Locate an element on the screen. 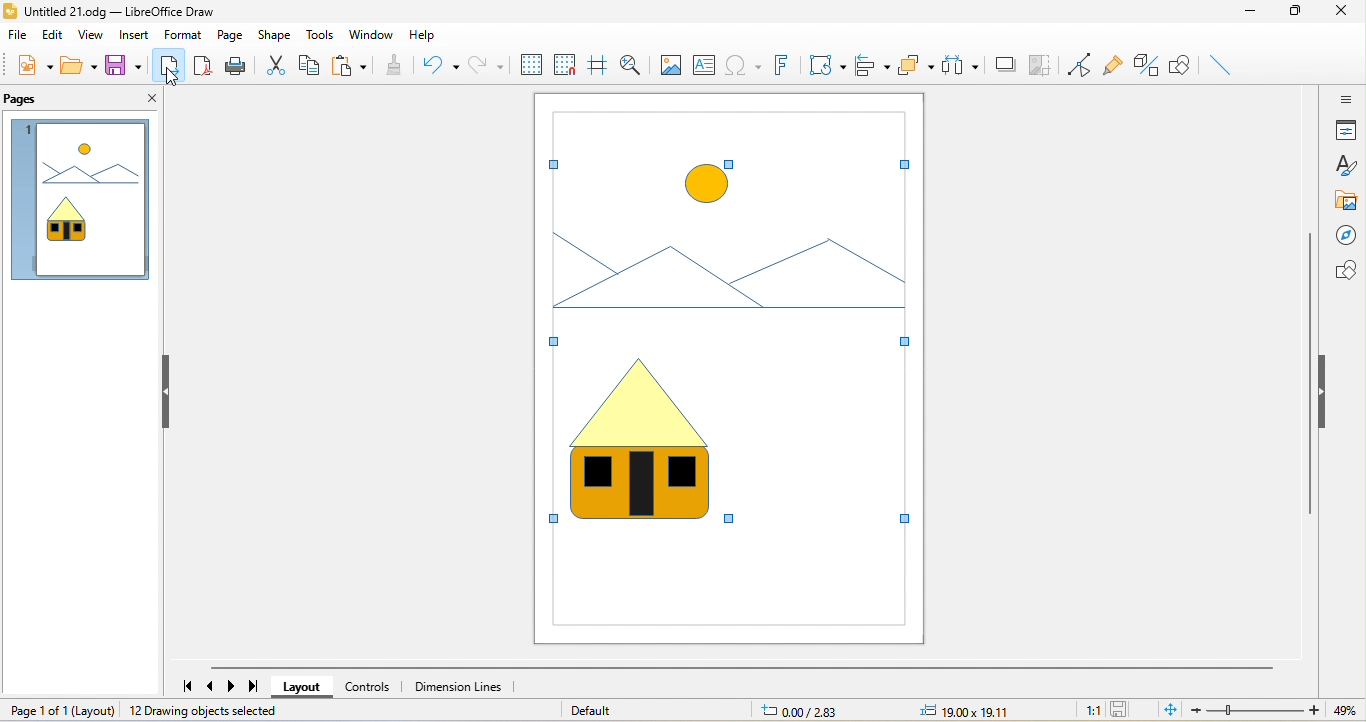 The height and width of the screenshot is (722, 1366). toggle point edit mode is located at coordinates (1082, 65).